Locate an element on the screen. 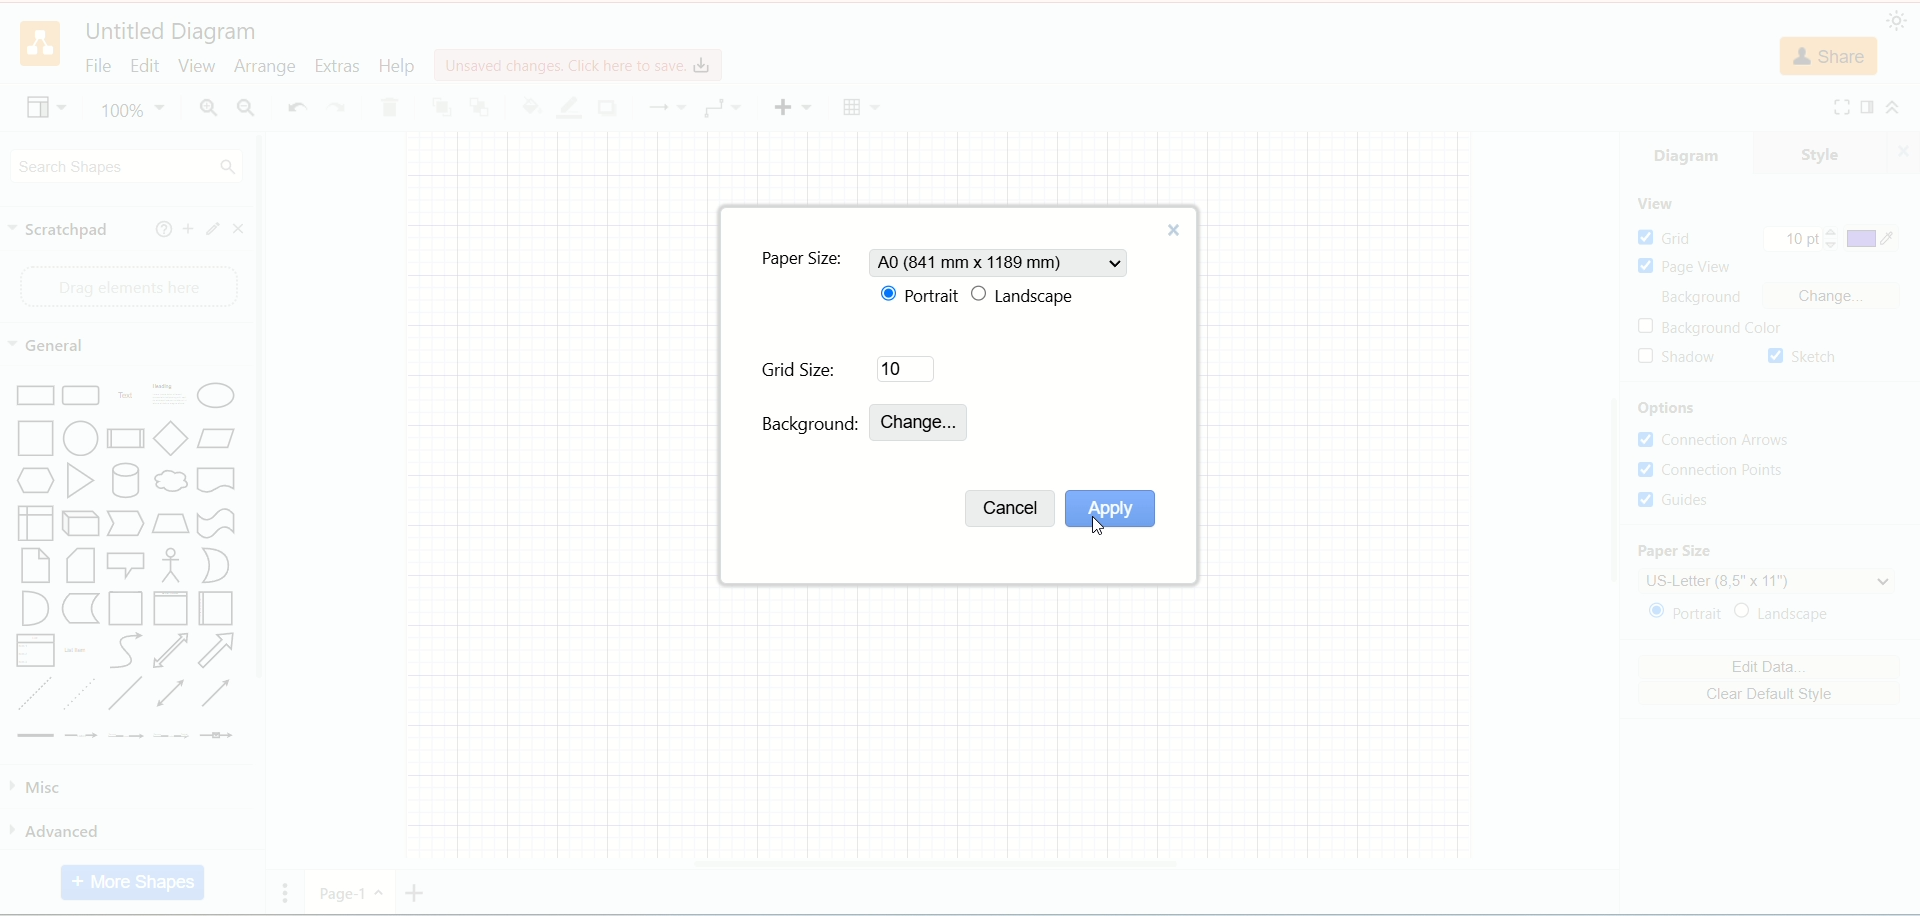 The height and width of the screenshot is (916, 1920). Process is located at coordinates (127, 442).